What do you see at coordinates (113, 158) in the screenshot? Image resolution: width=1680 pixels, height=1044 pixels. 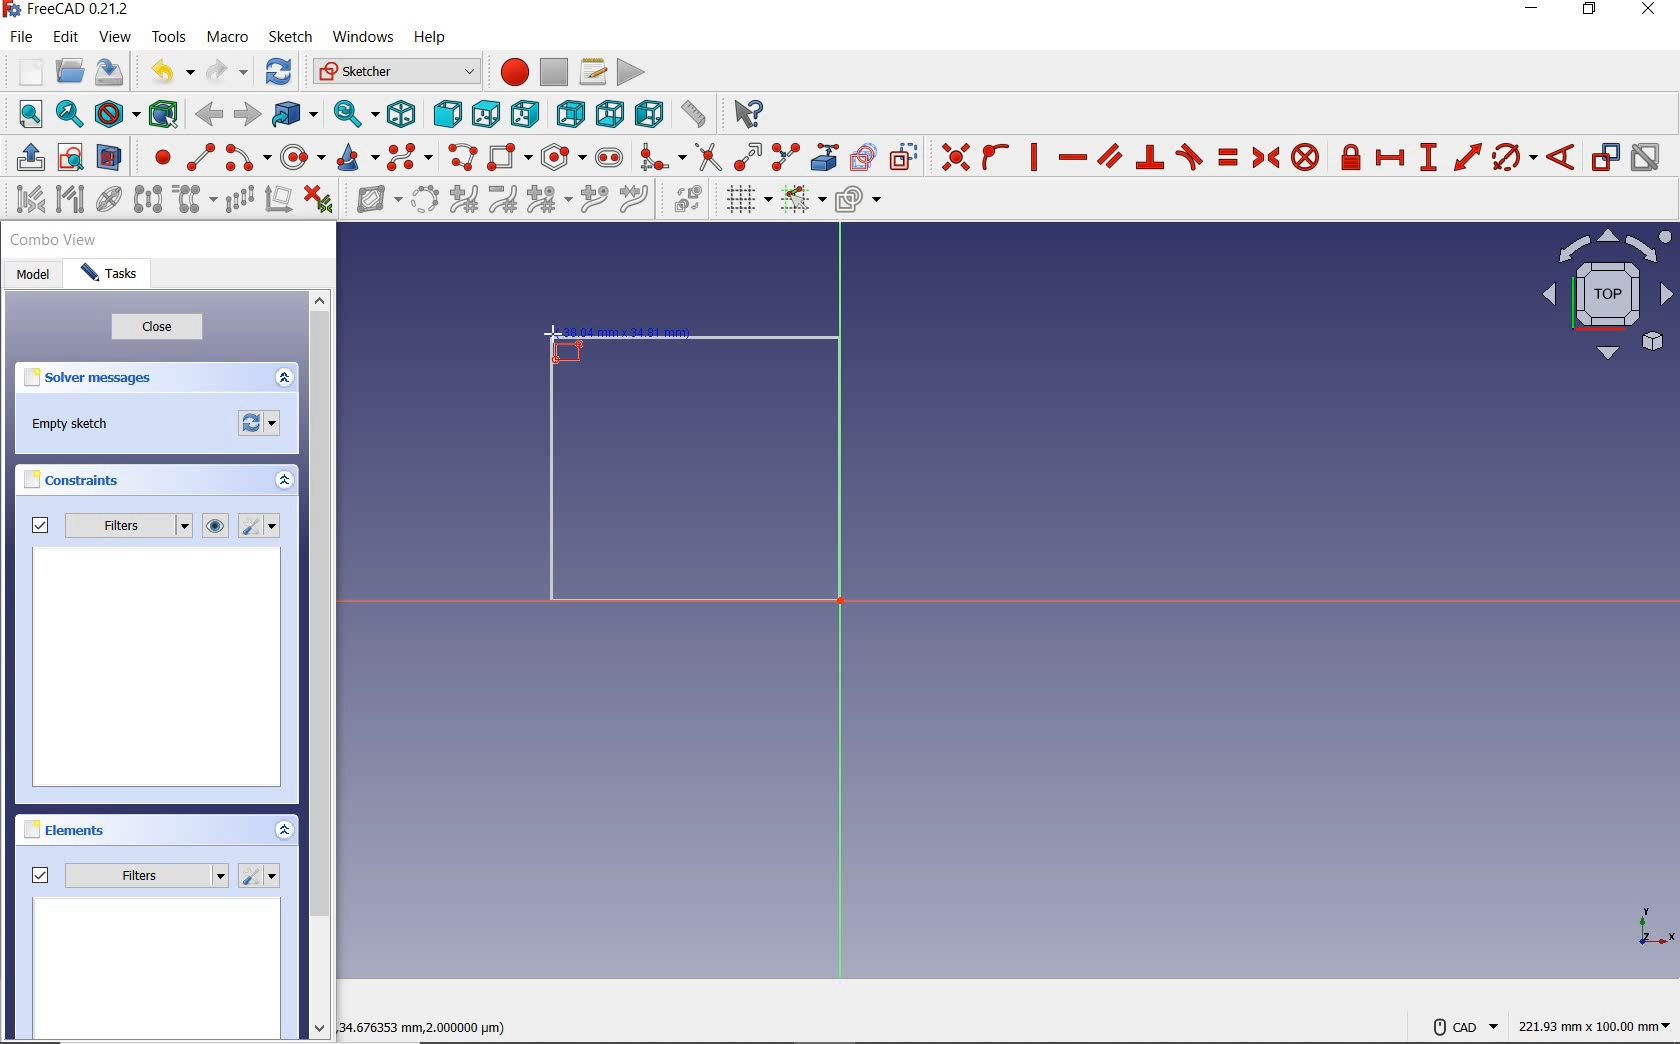 I see `view section` at bounding box center [113, 158].